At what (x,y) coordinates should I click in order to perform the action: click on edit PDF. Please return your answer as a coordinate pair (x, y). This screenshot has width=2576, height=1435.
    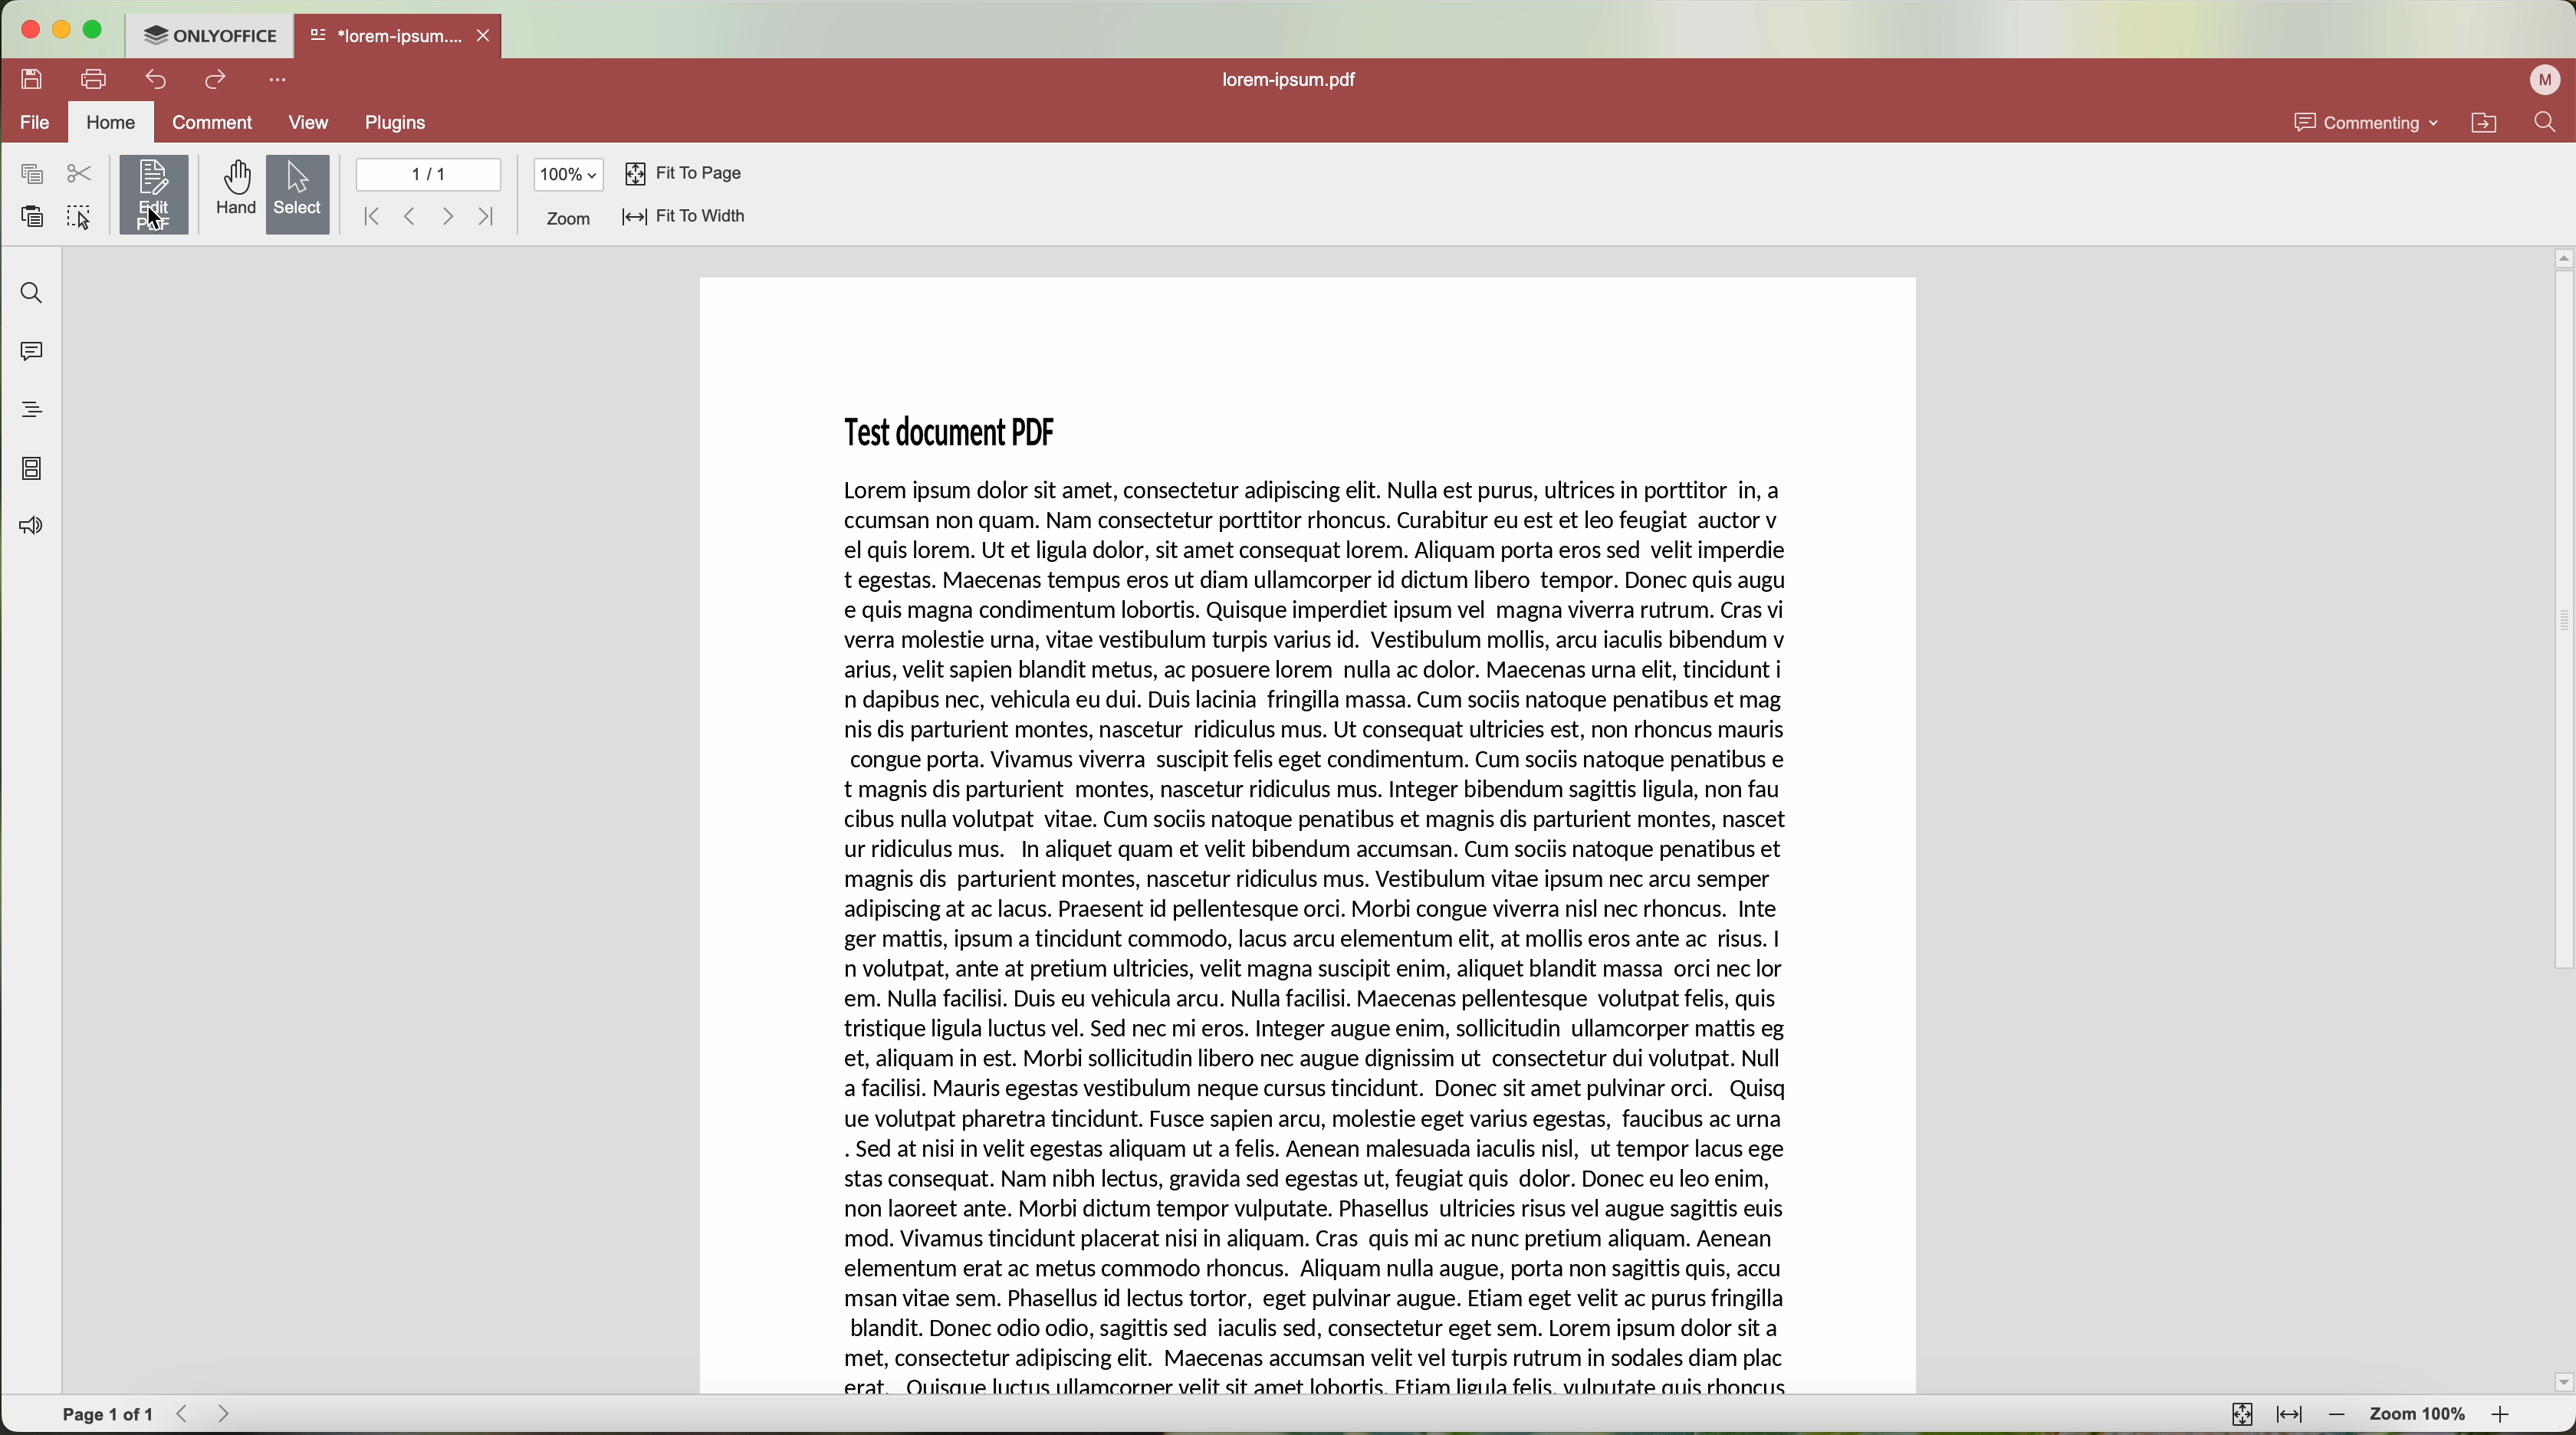
    Looking at the image, I should click on (153, 195).